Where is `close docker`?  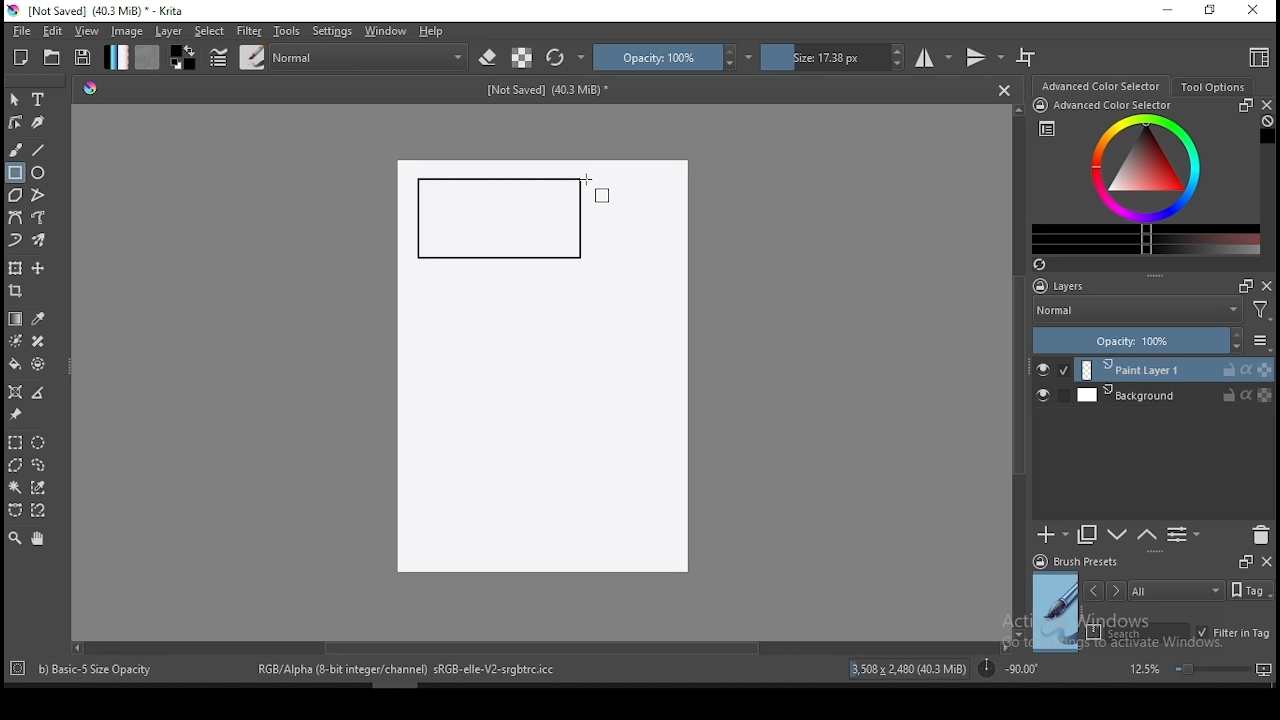 close docker is located at coordinates (1267, 285).